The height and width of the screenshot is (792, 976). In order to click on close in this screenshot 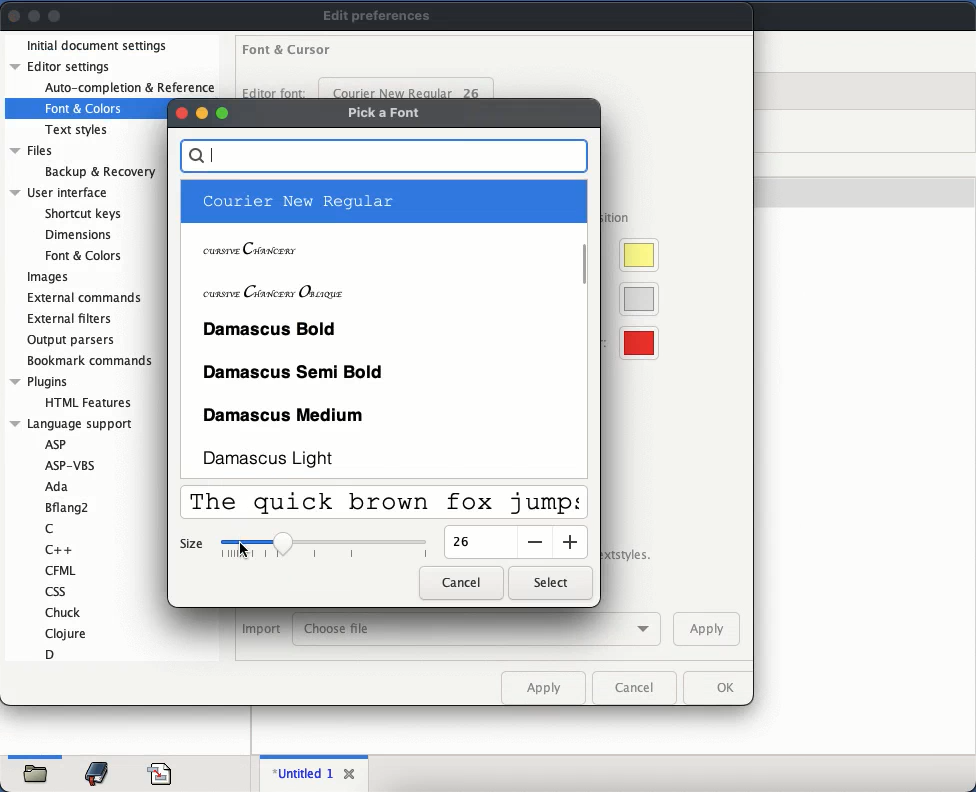, I will do `click(179, 114)`.